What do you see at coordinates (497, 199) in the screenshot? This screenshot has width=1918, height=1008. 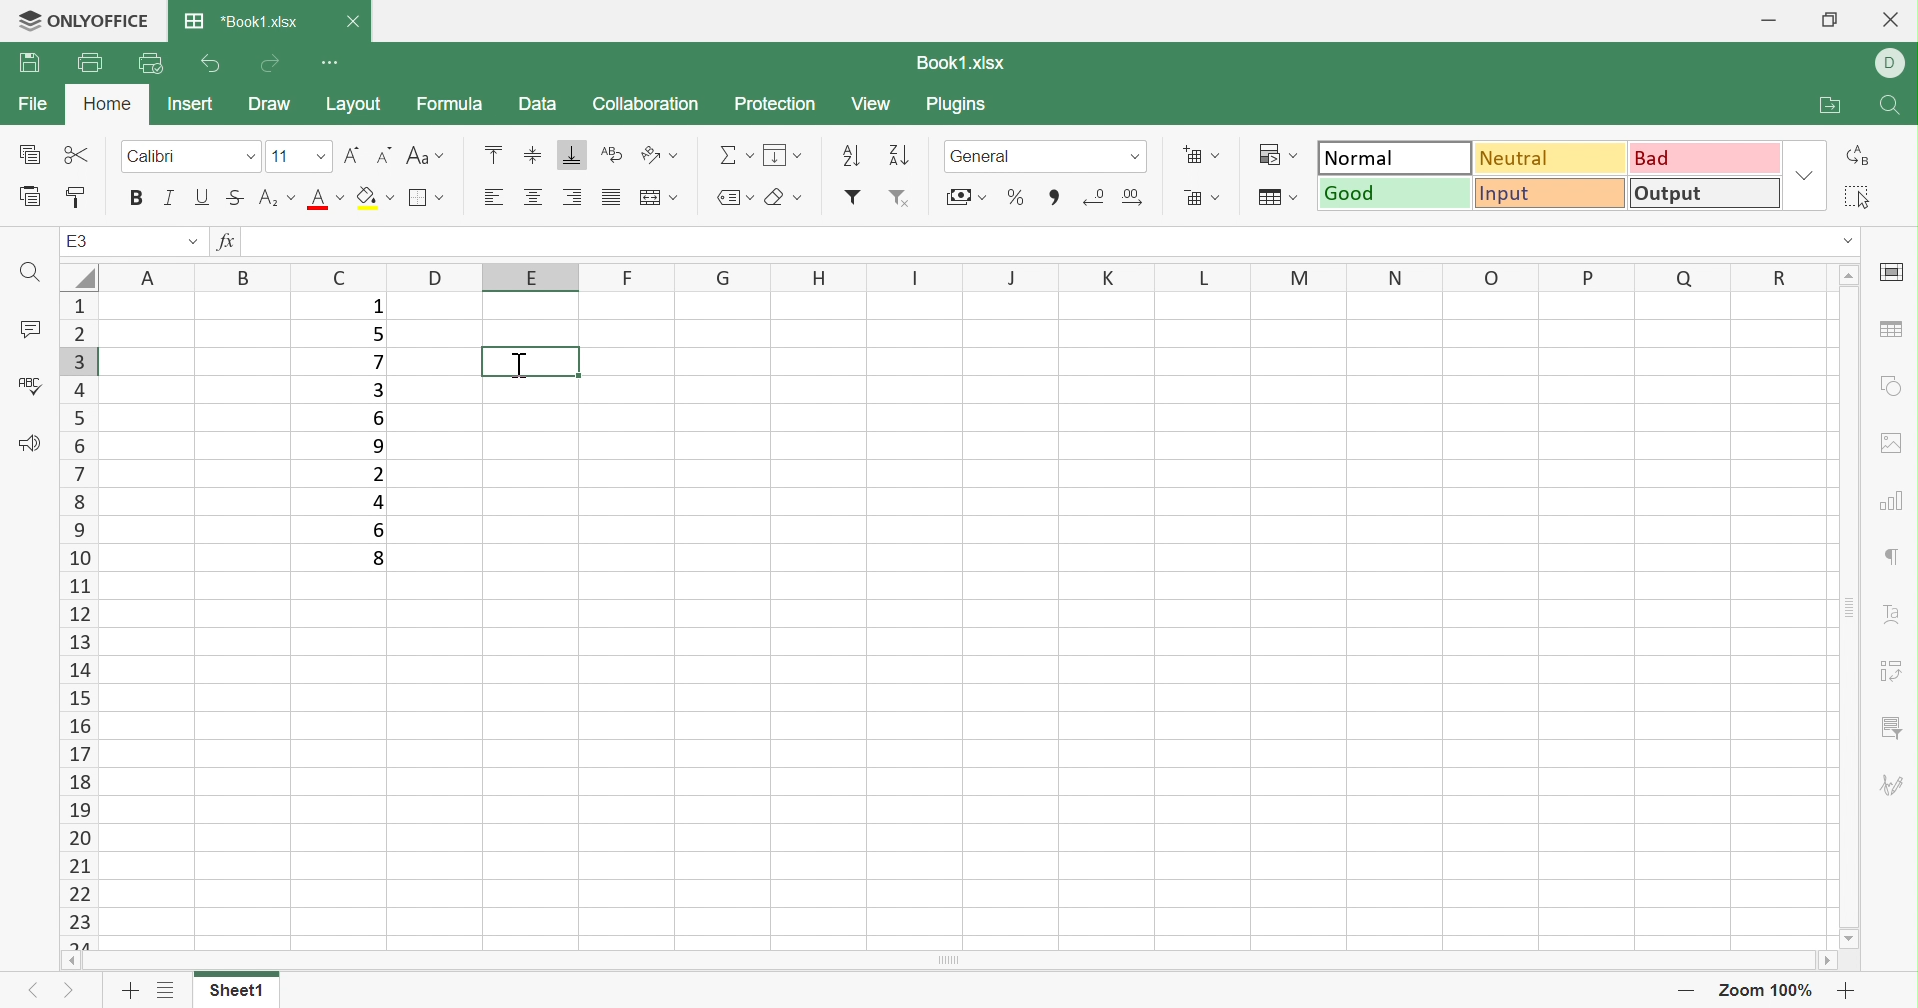 I see `Align Right` at bounding box center [497, 199].